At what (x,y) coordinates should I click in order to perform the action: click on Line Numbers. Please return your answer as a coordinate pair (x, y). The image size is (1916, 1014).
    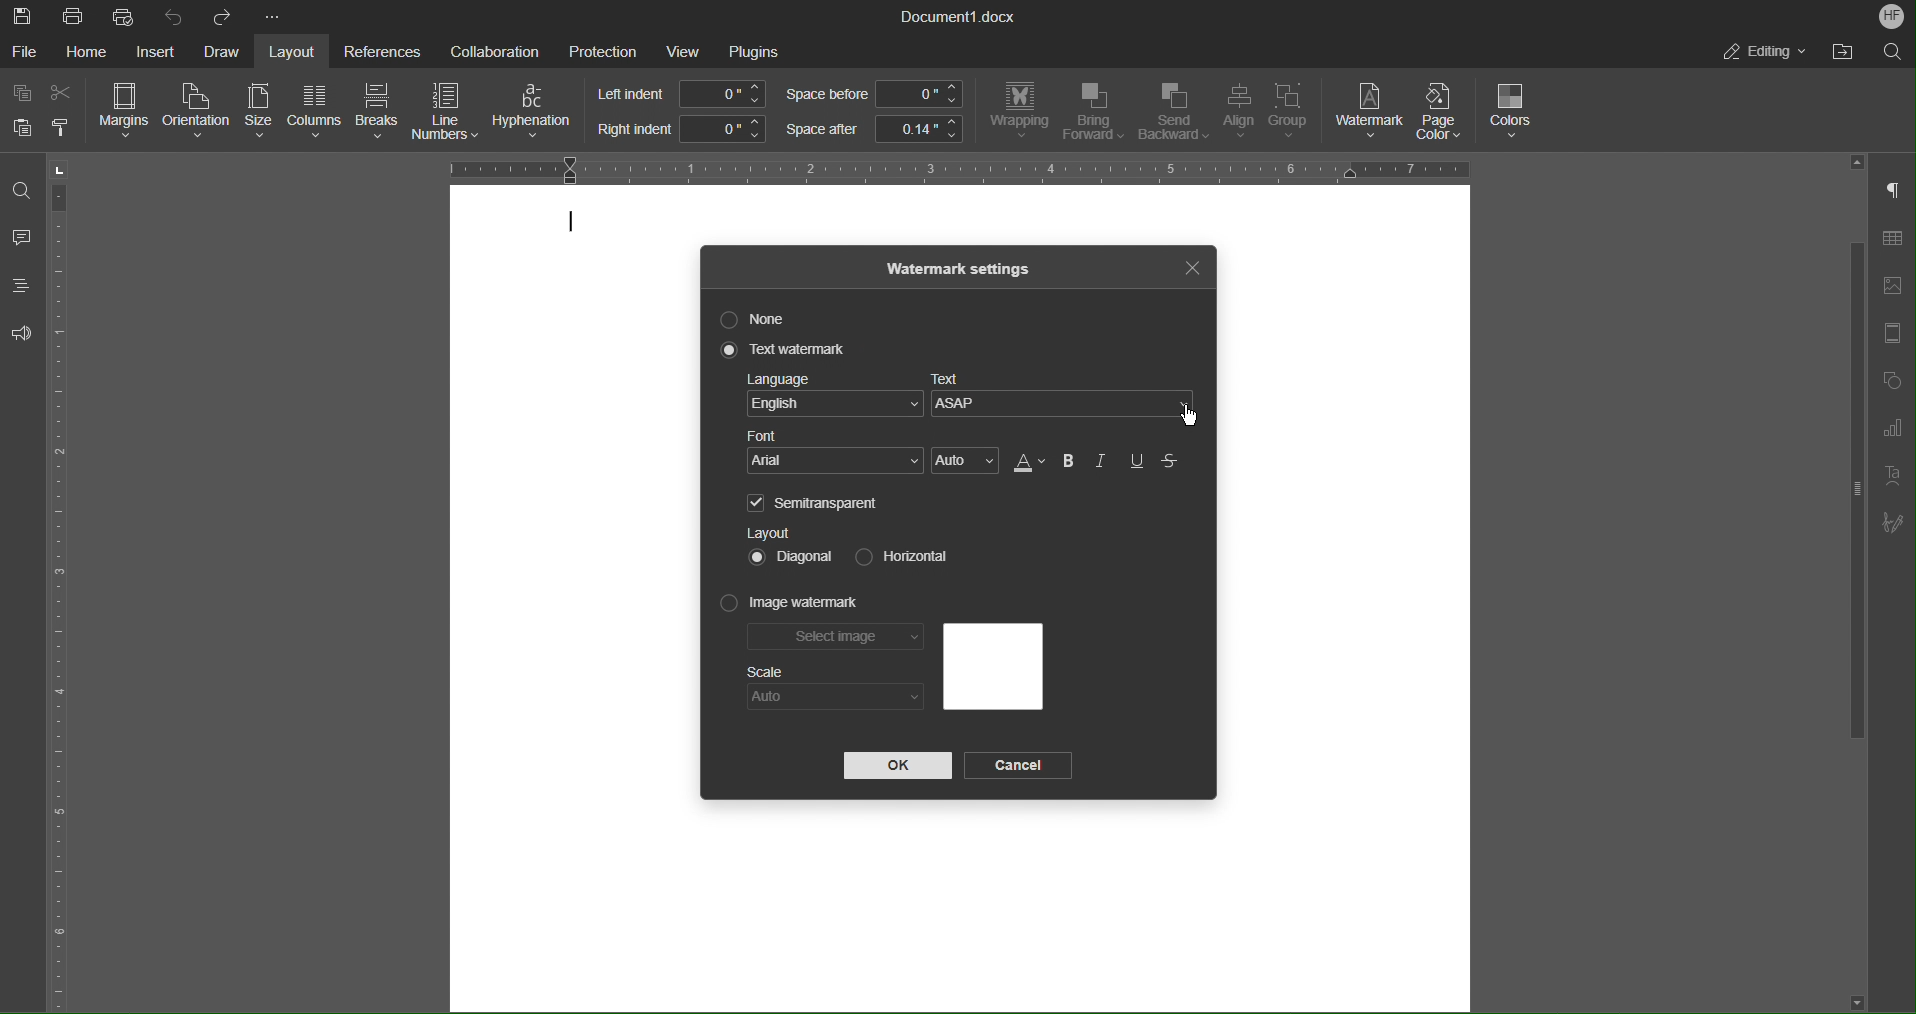
    Looking at the image, I should click on (447, 114).